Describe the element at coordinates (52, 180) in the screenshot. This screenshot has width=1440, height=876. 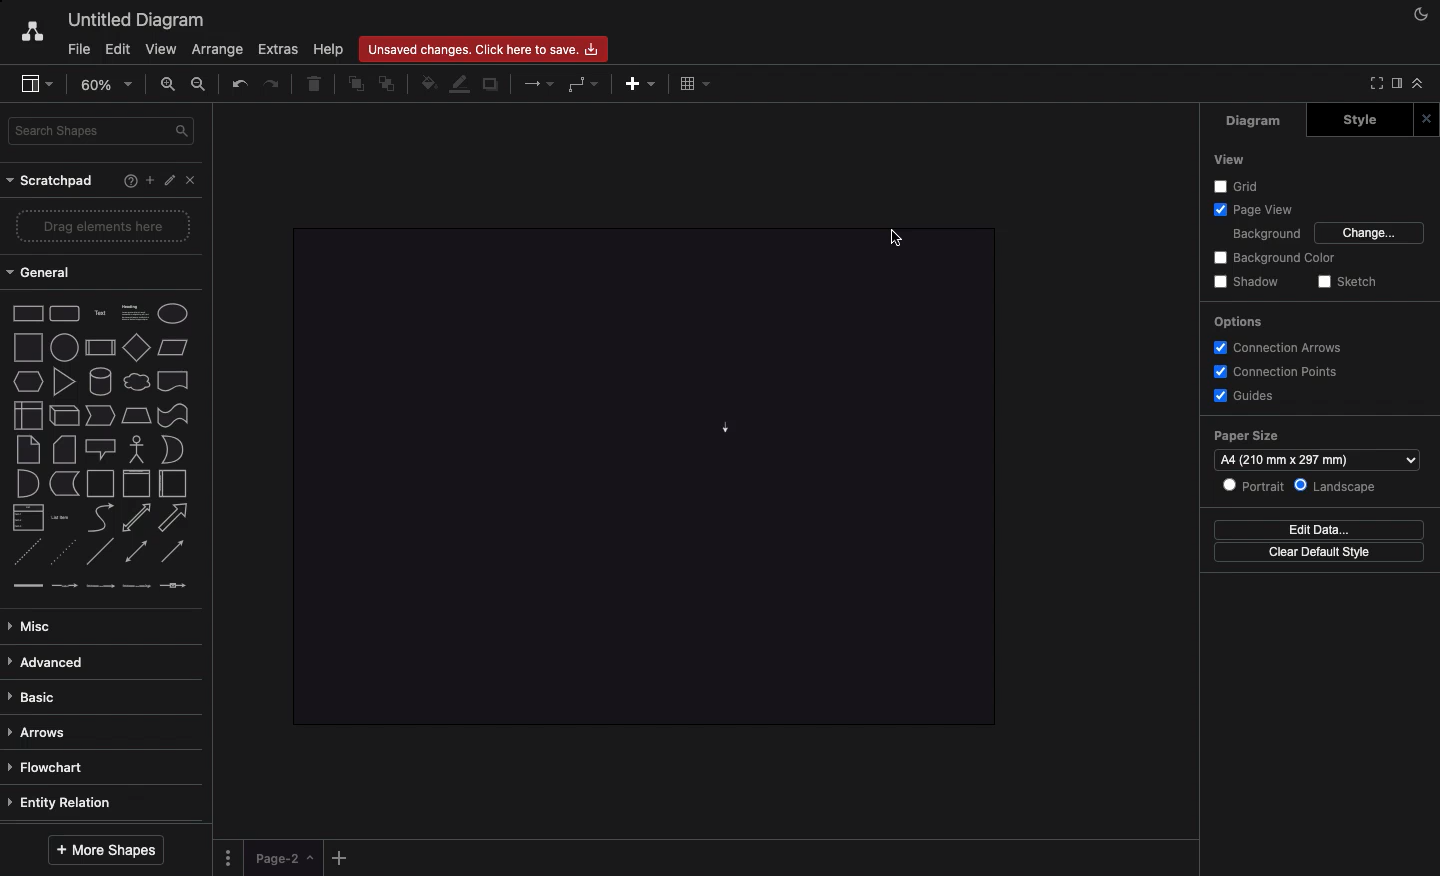
I see `Scratchpad` at that location.